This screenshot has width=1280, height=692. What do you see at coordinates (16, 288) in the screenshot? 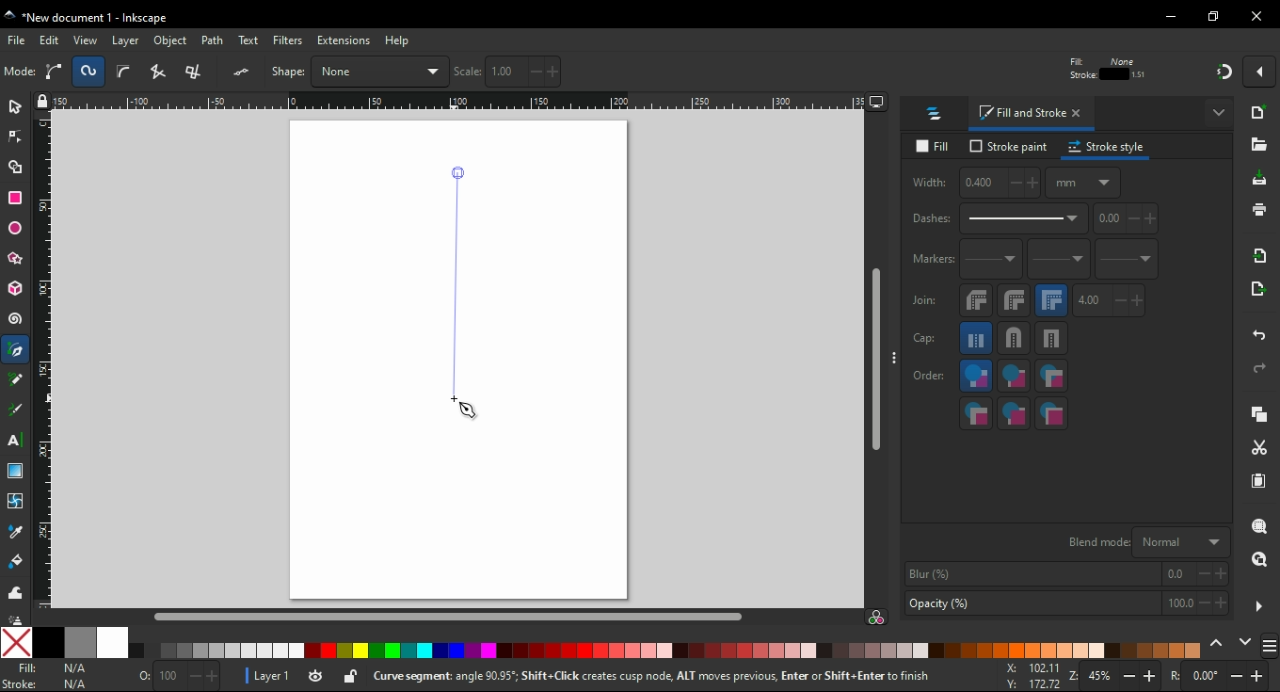
I see `3D box tool` at bounding box center [16, 288].